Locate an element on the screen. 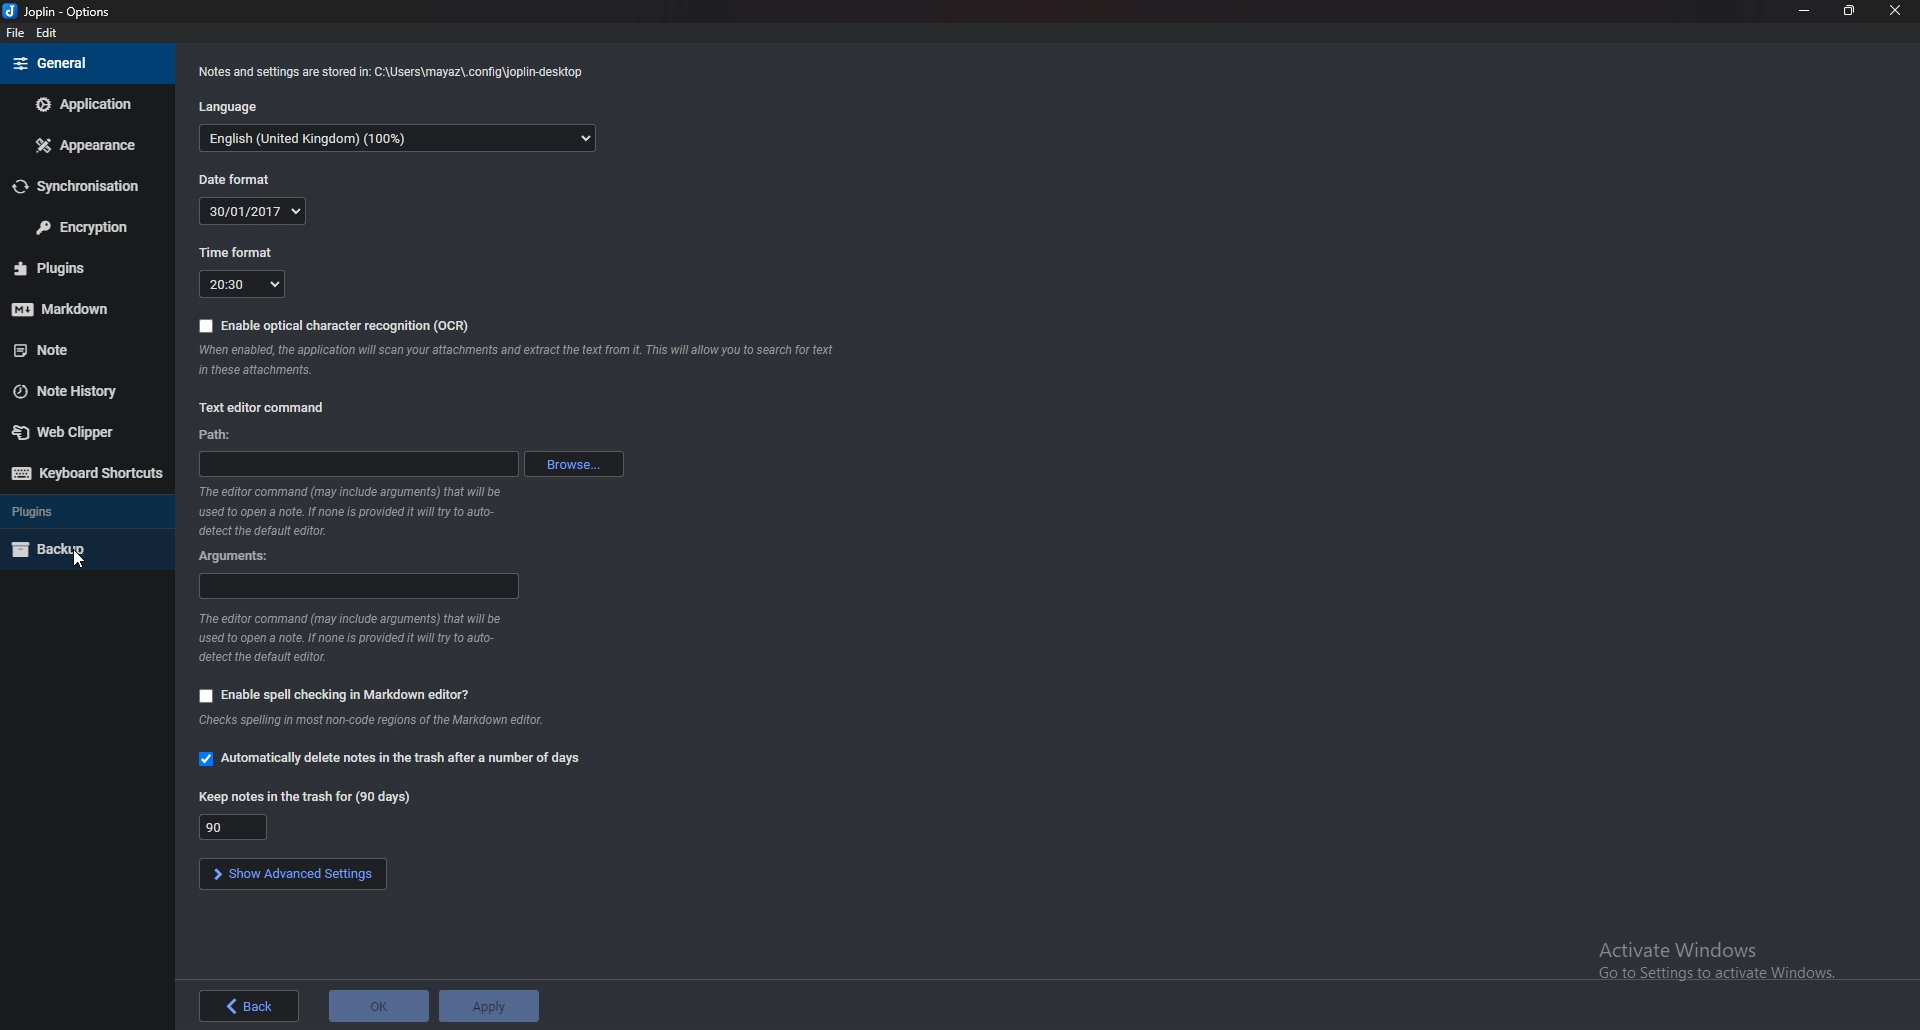 Image resolution: width=1920 pixels, height=1030 pixels. info is located at coordinates (515, 362).